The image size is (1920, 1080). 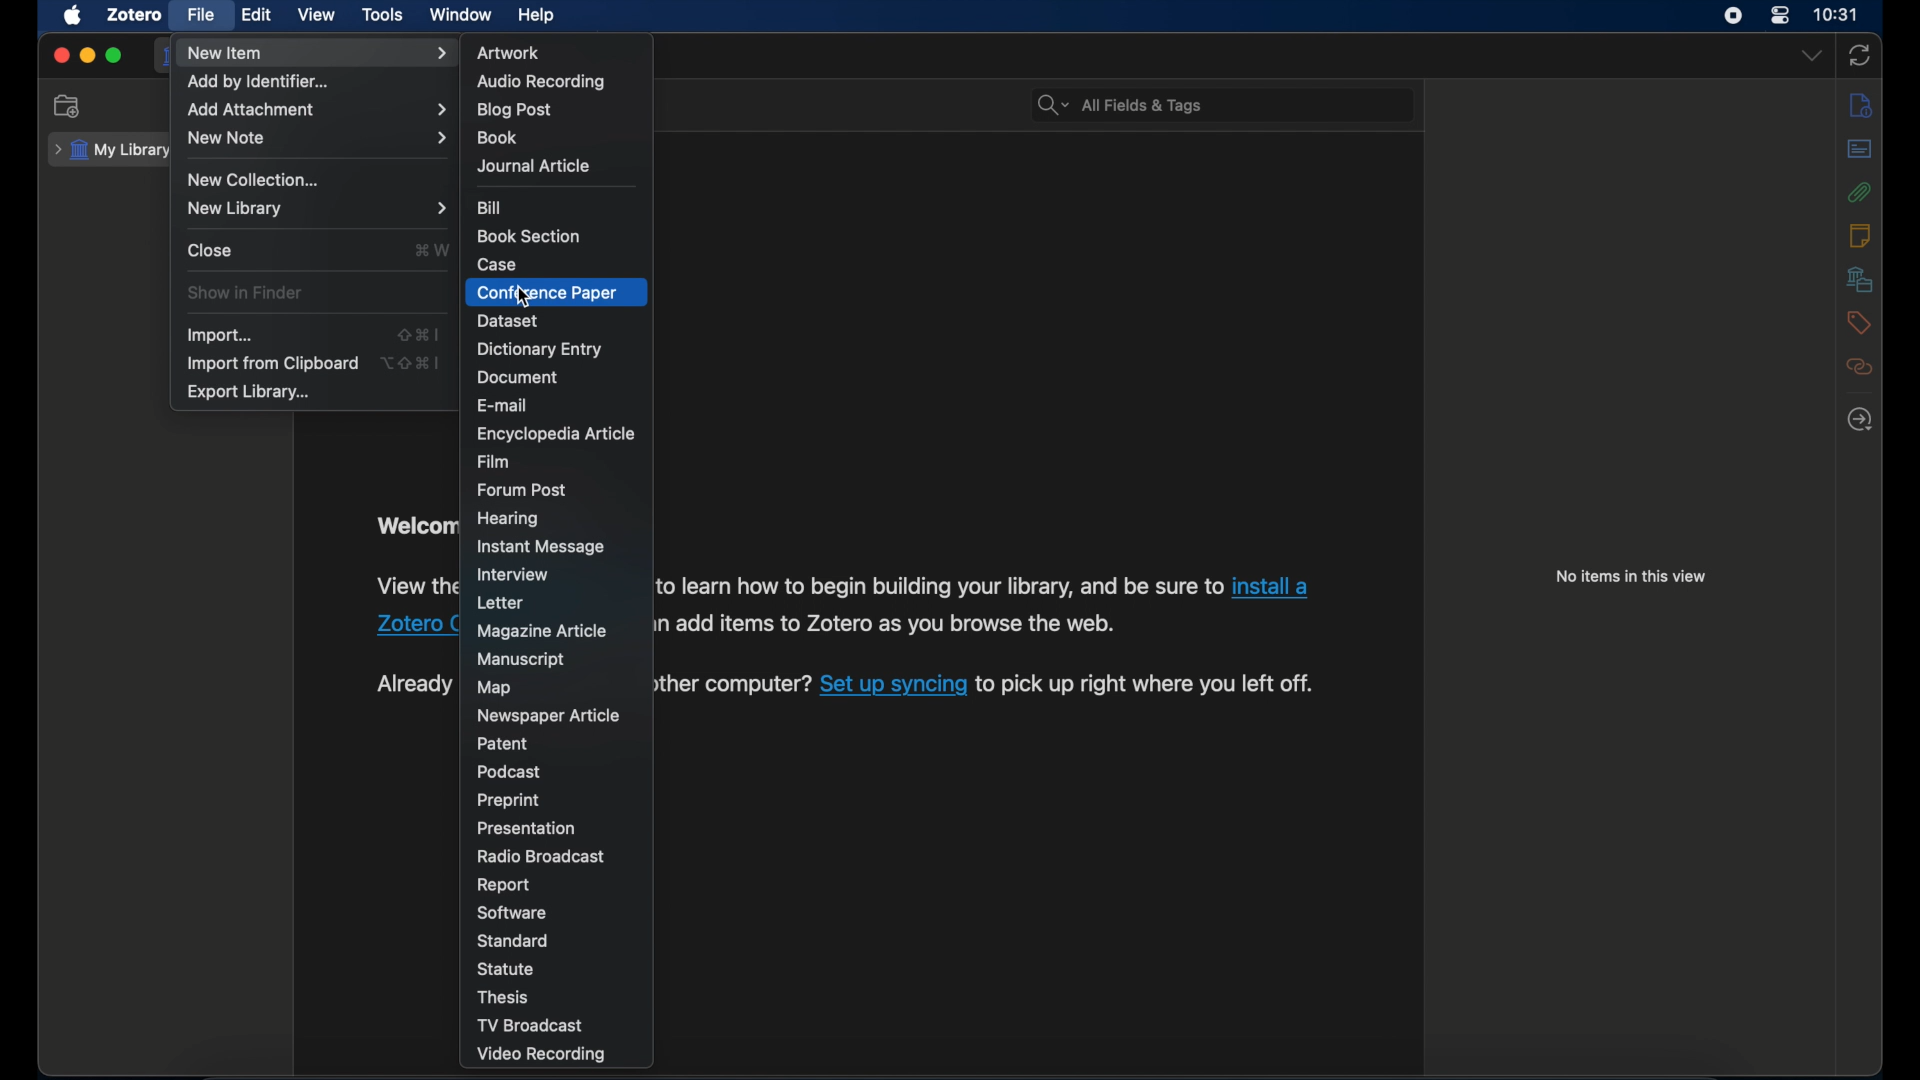 I want to click on new item, so click(x=317, y=53).